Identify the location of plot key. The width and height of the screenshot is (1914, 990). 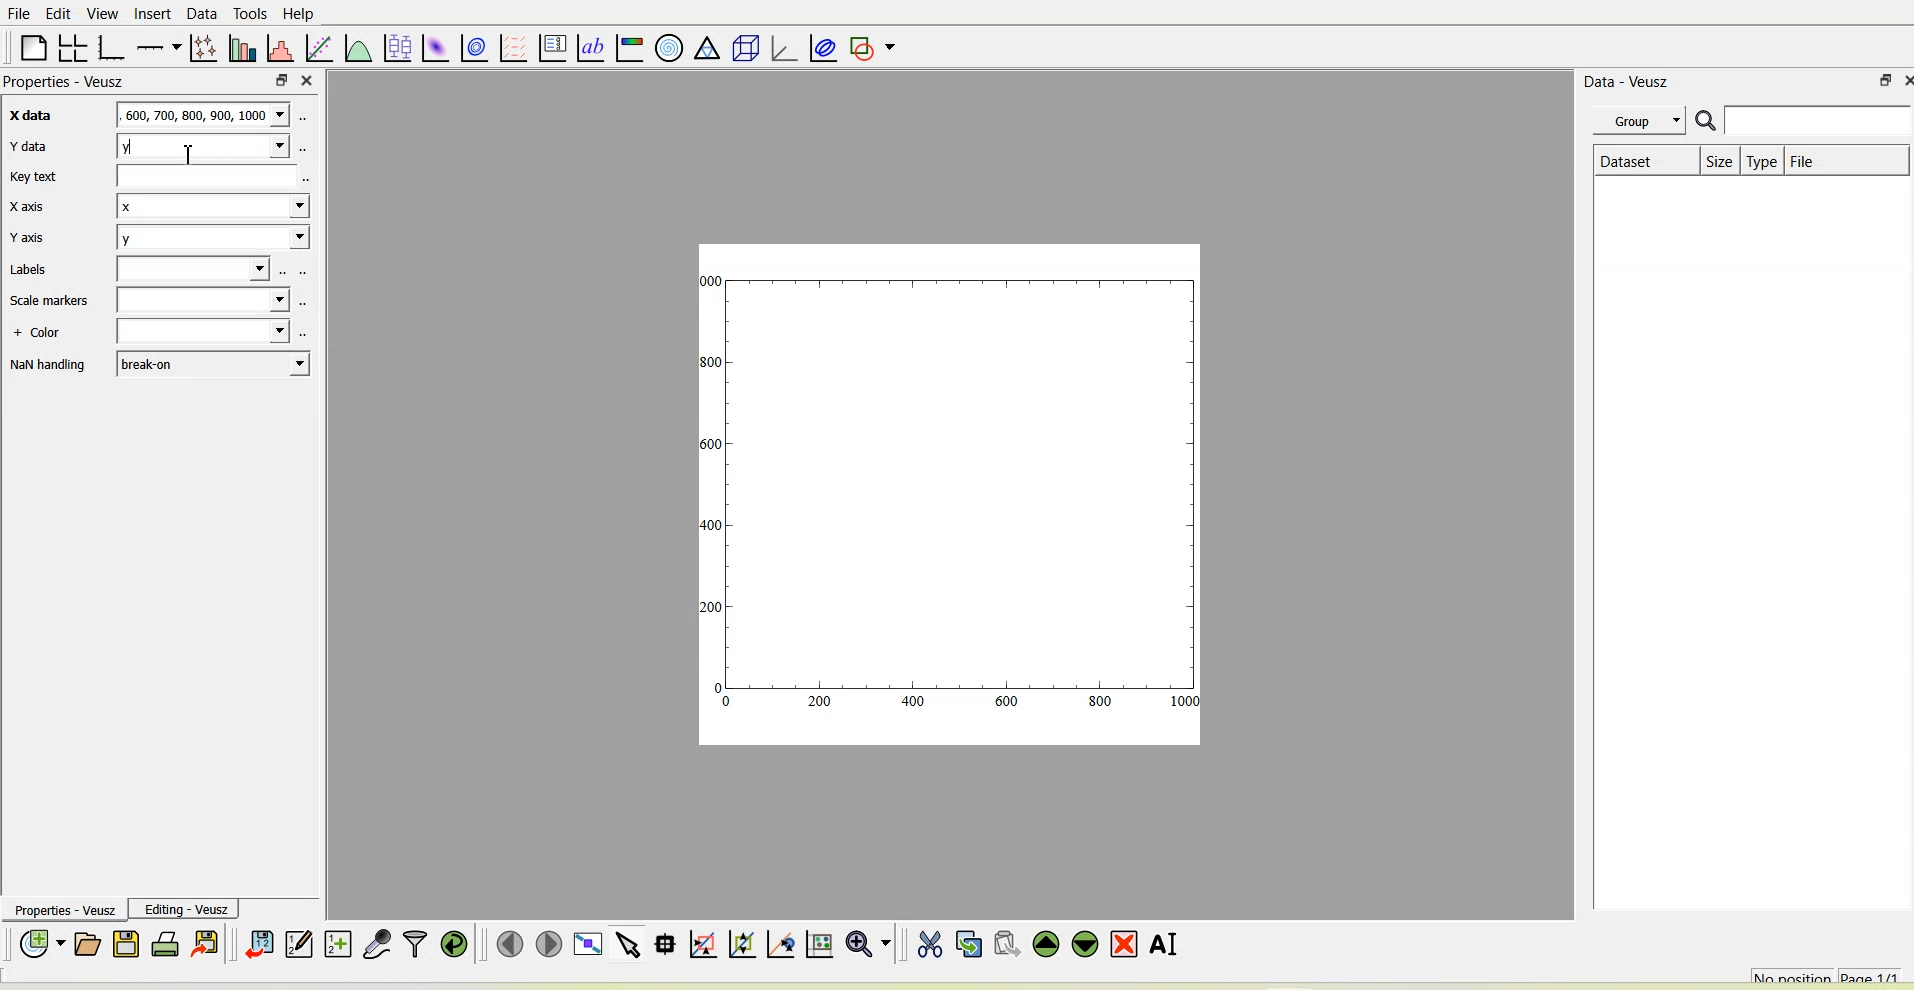
(551, 46).